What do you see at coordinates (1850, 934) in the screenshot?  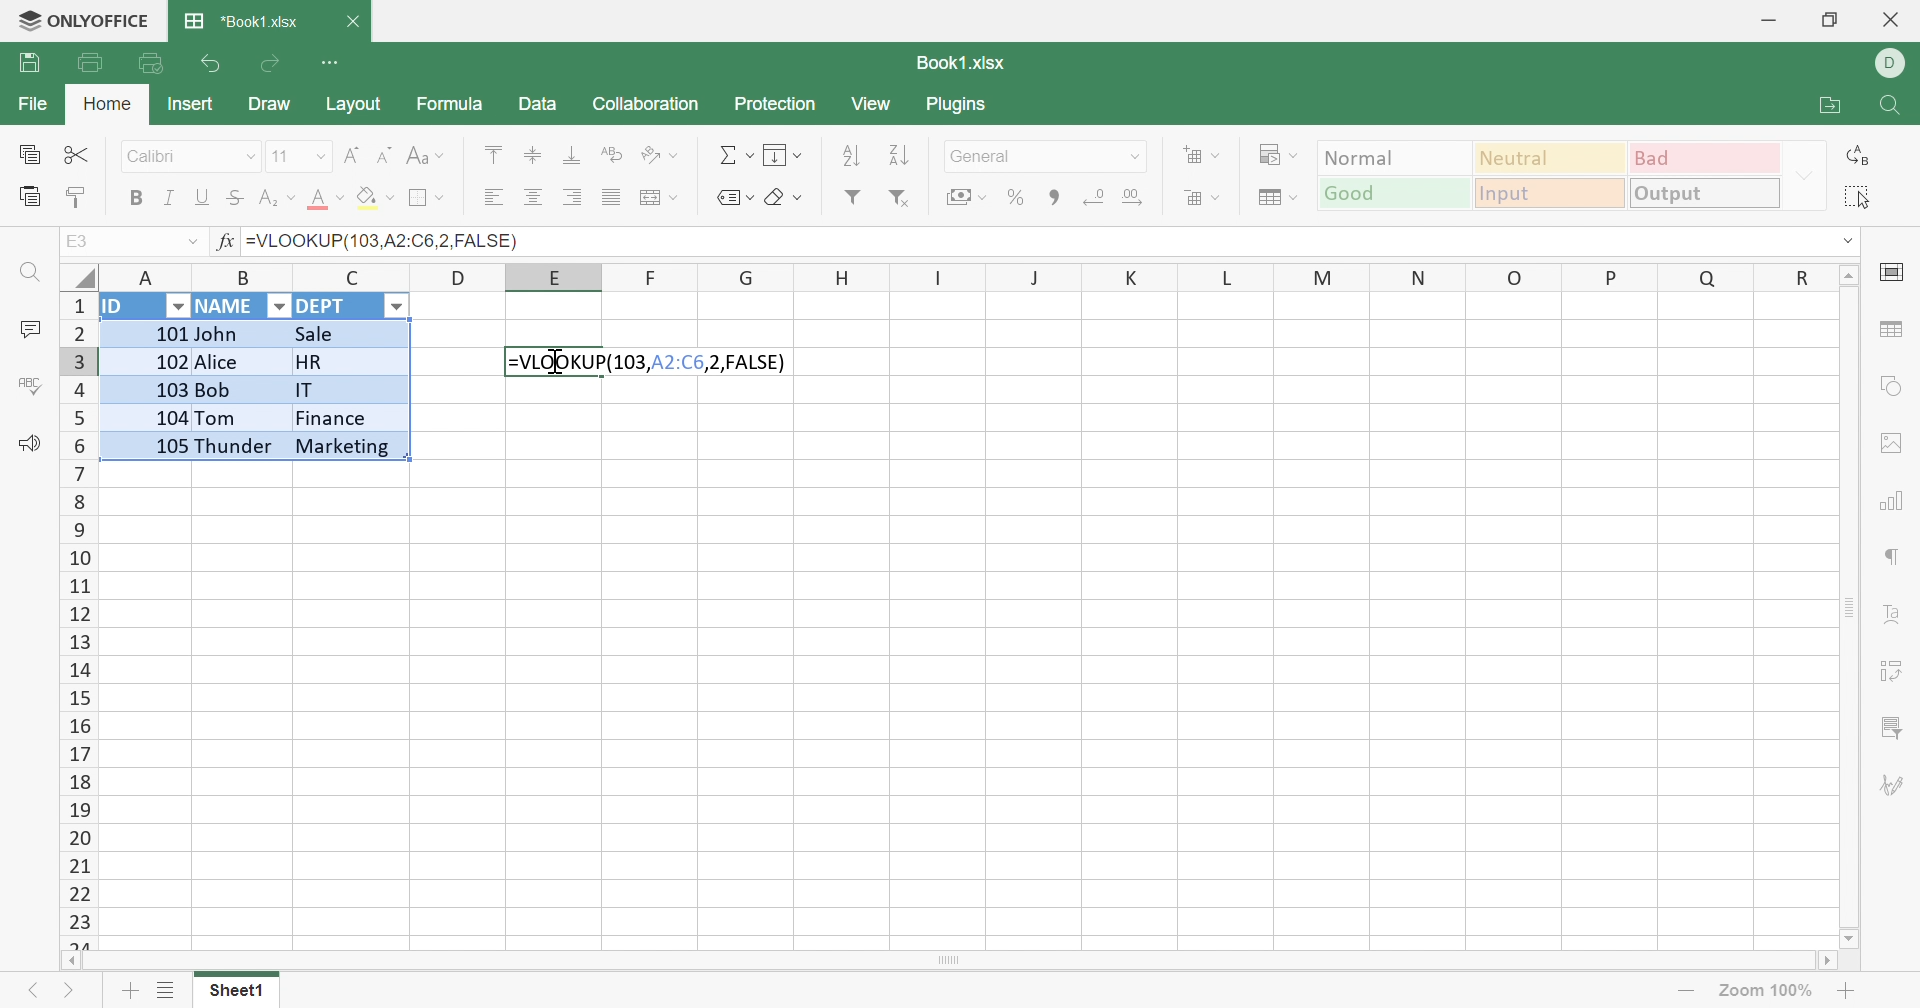 I see `Scroll Down` at bounding box center [1850, 934].